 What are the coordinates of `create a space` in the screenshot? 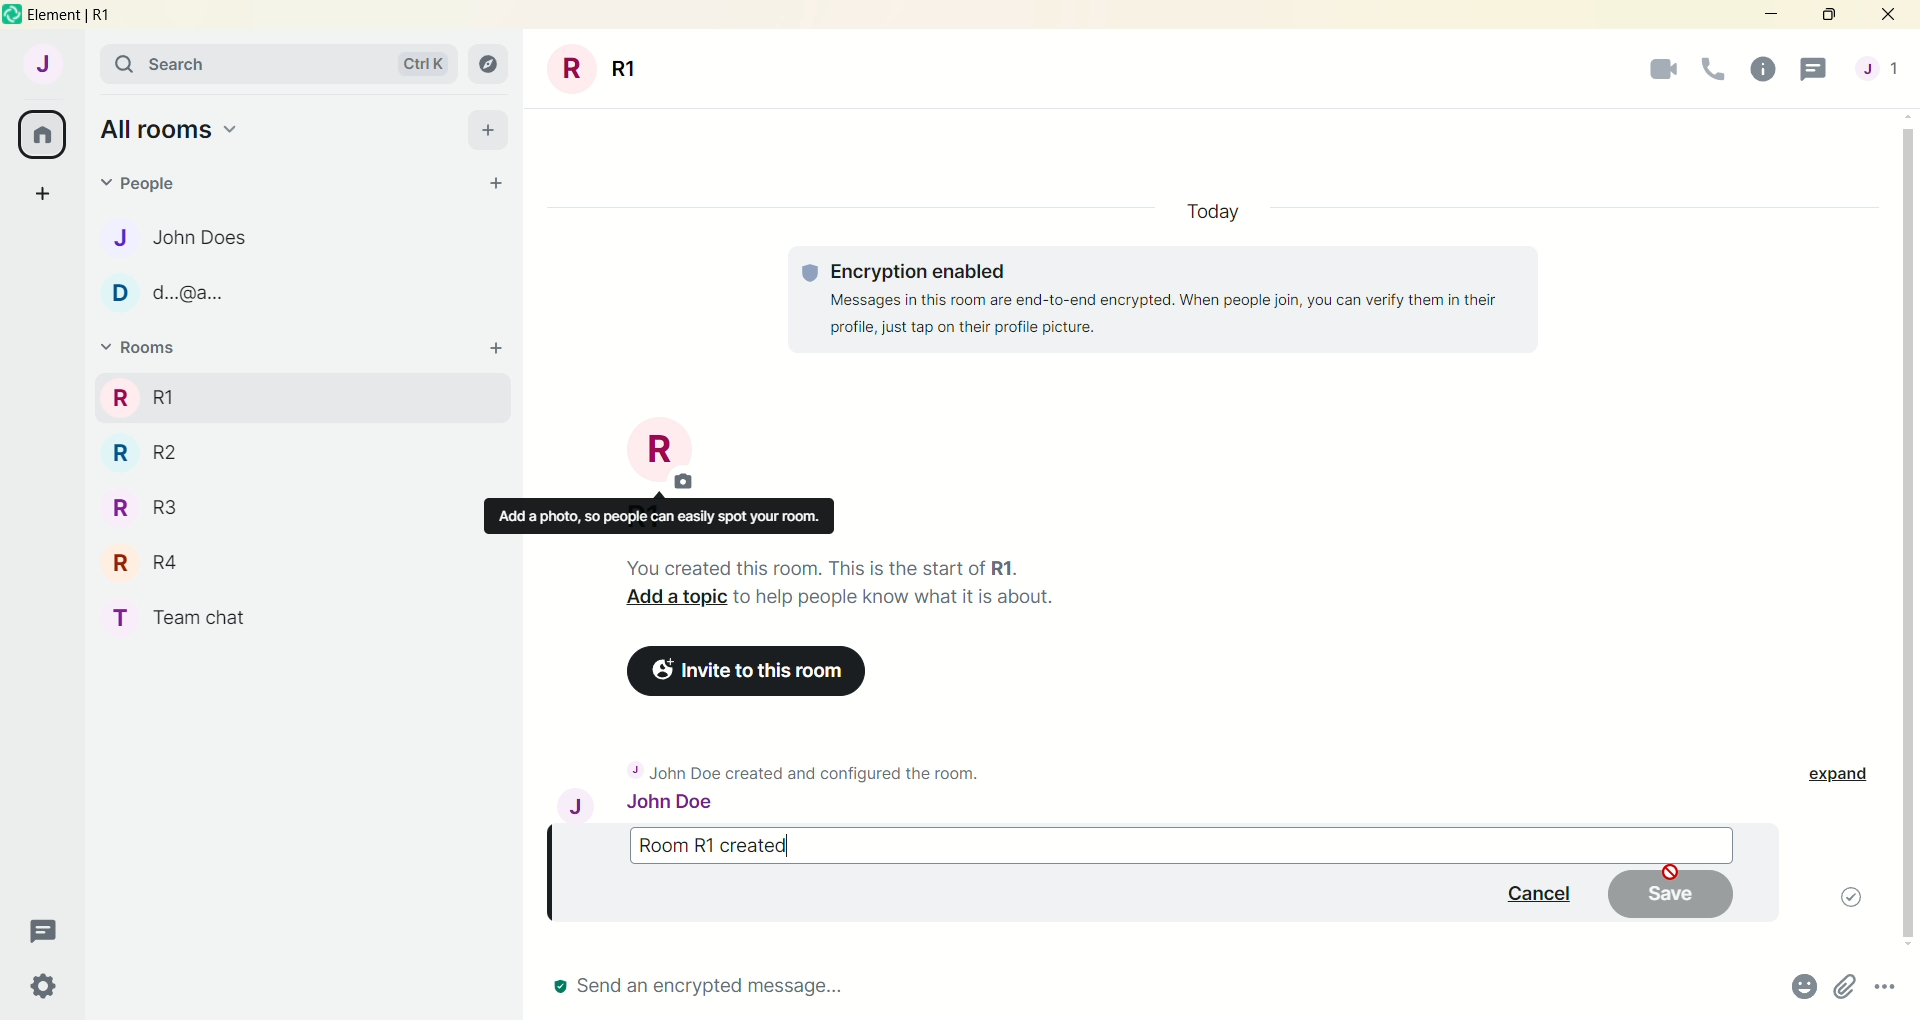 It's located at (50, 196).